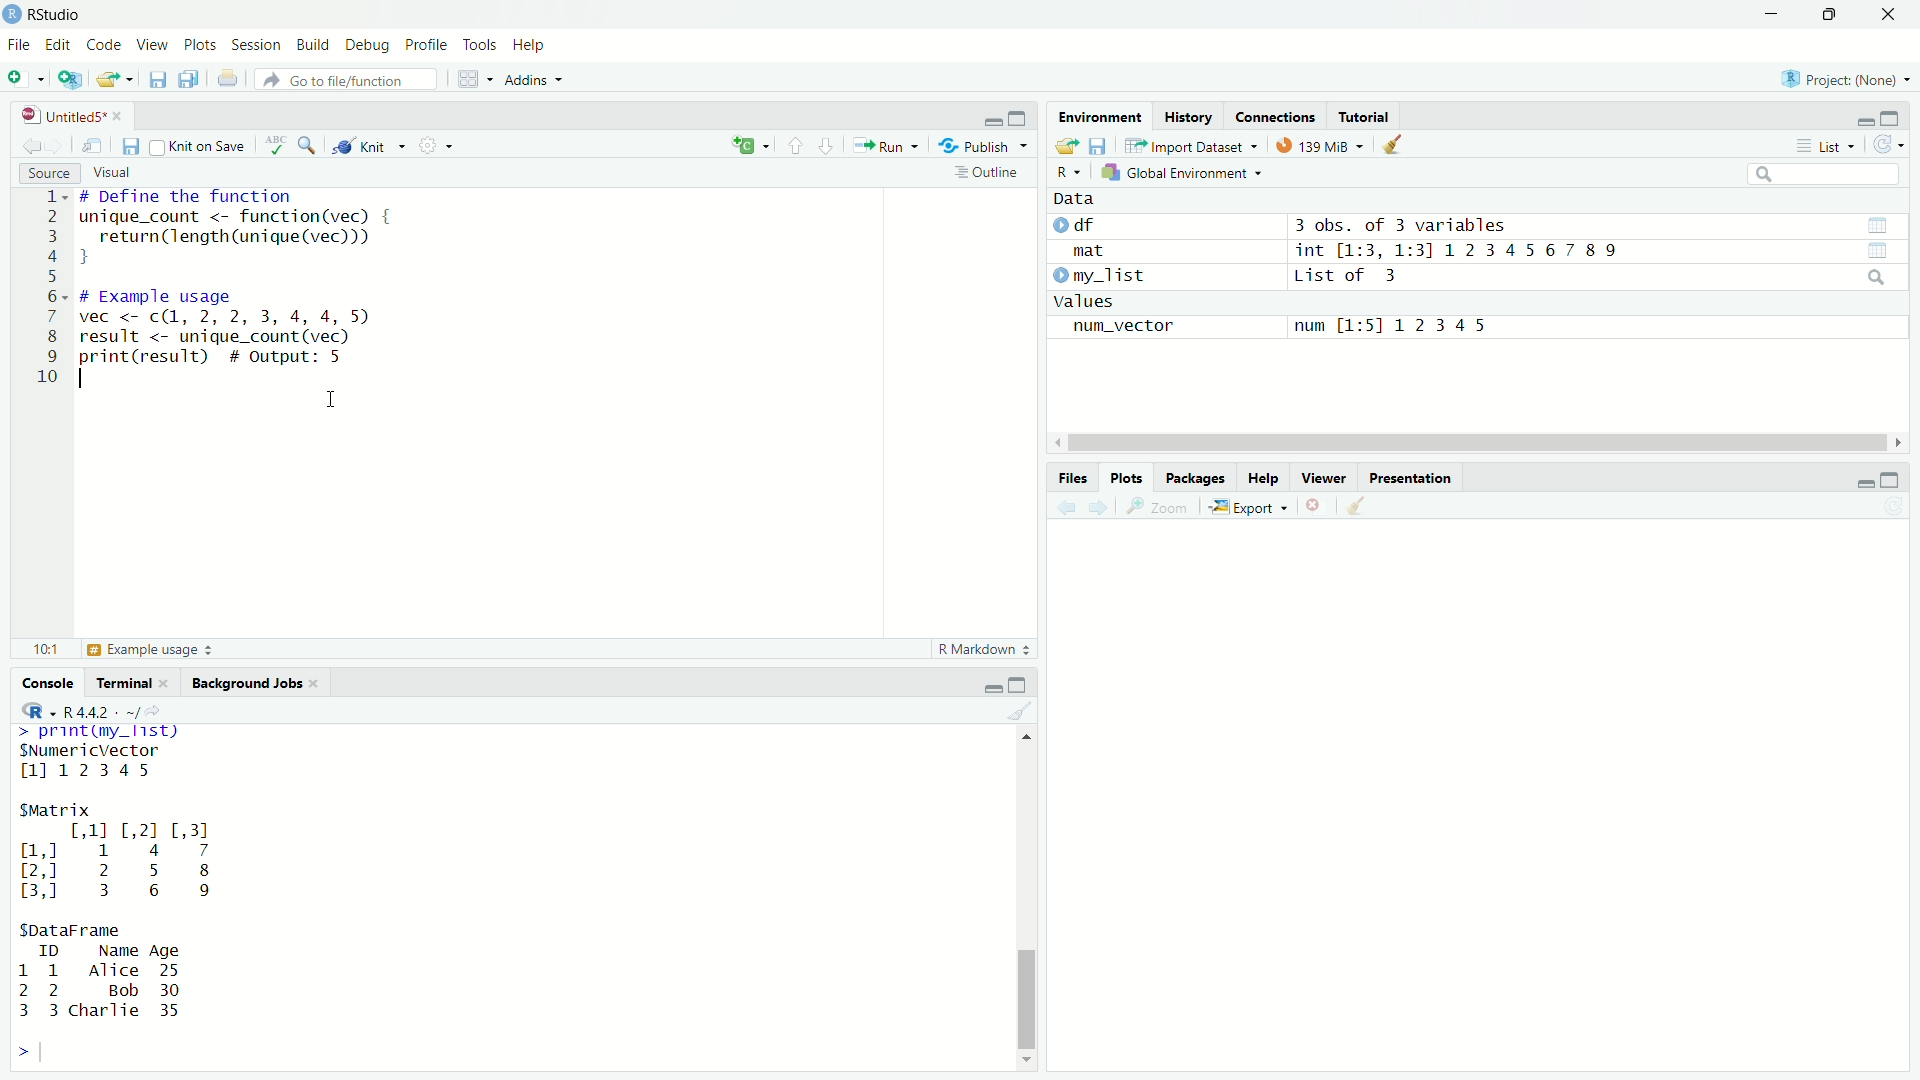 Image resolution: width=1920 pixels, height=1080 pixels. Describe the element at coordinates (1021, 119) in the screenshot. I see `maximize` at that location.